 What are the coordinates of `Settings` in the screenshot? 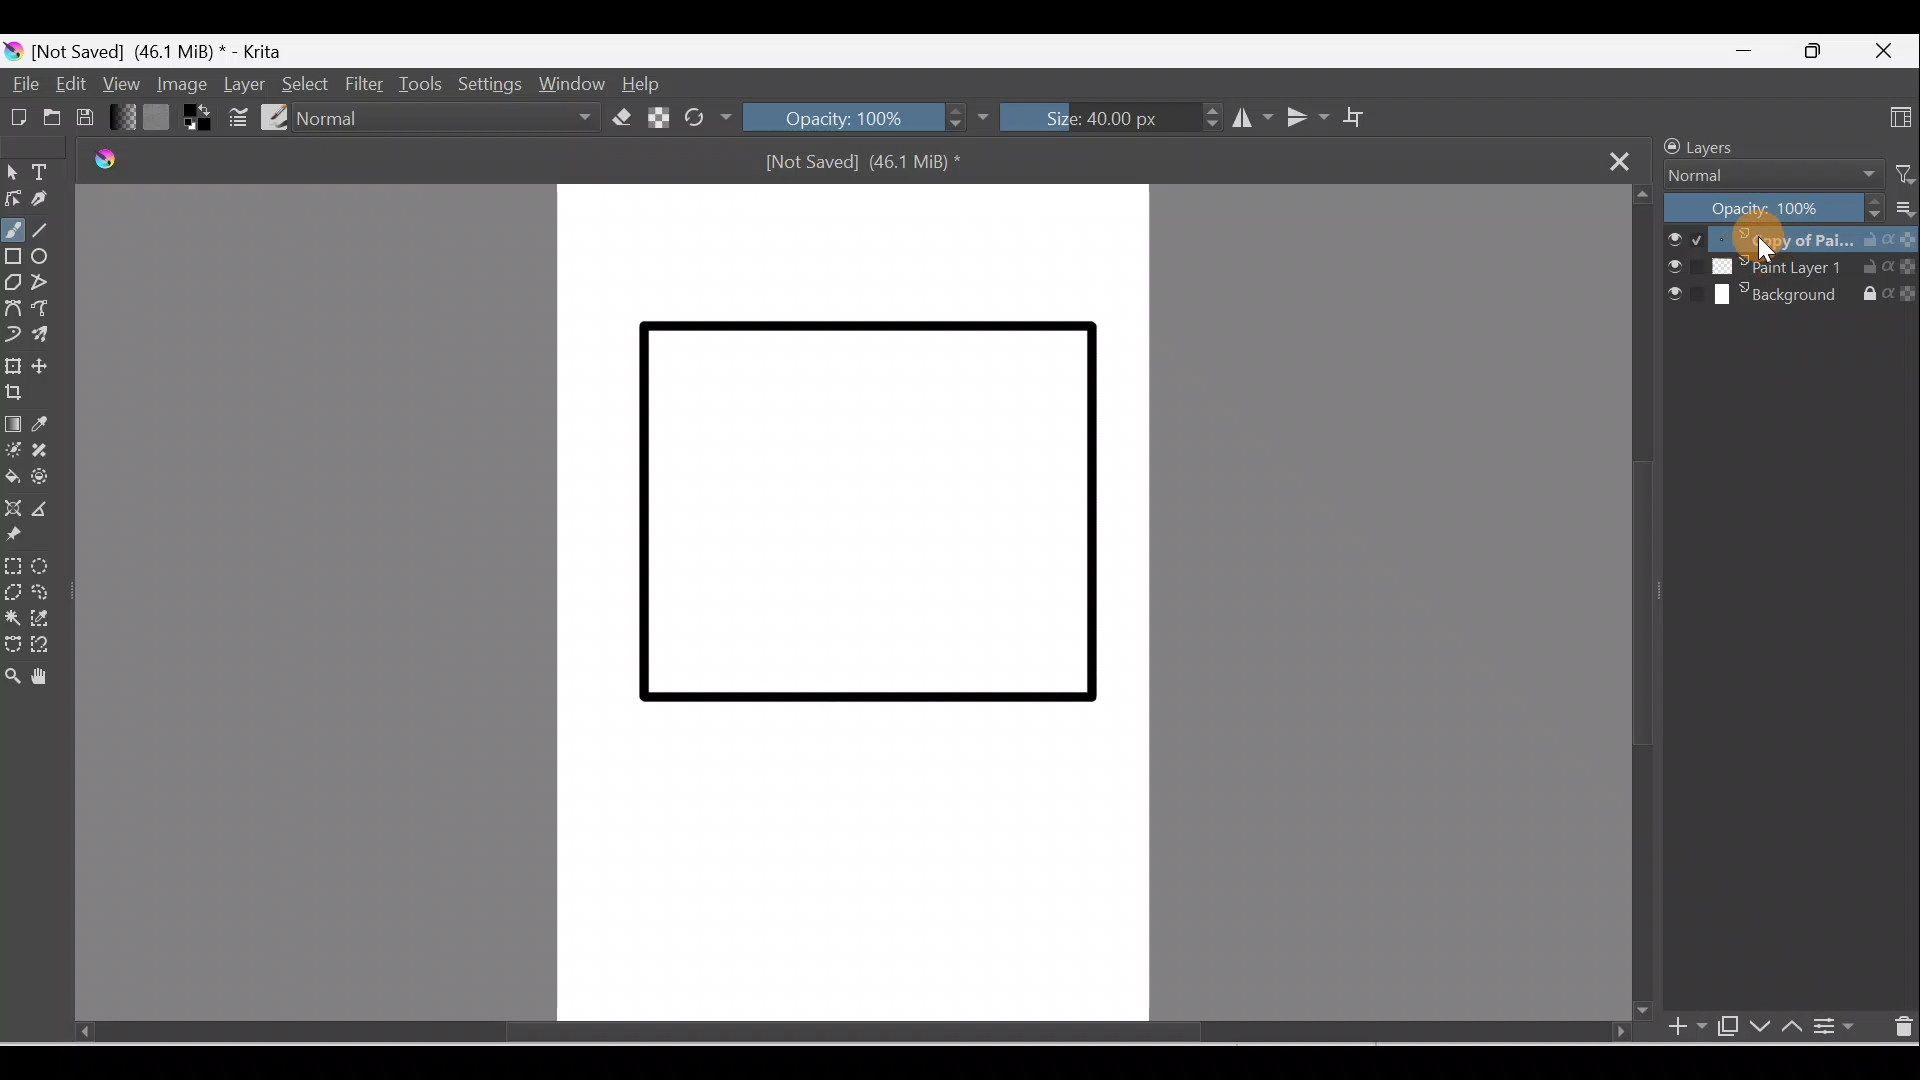 It's located at (487, 85).